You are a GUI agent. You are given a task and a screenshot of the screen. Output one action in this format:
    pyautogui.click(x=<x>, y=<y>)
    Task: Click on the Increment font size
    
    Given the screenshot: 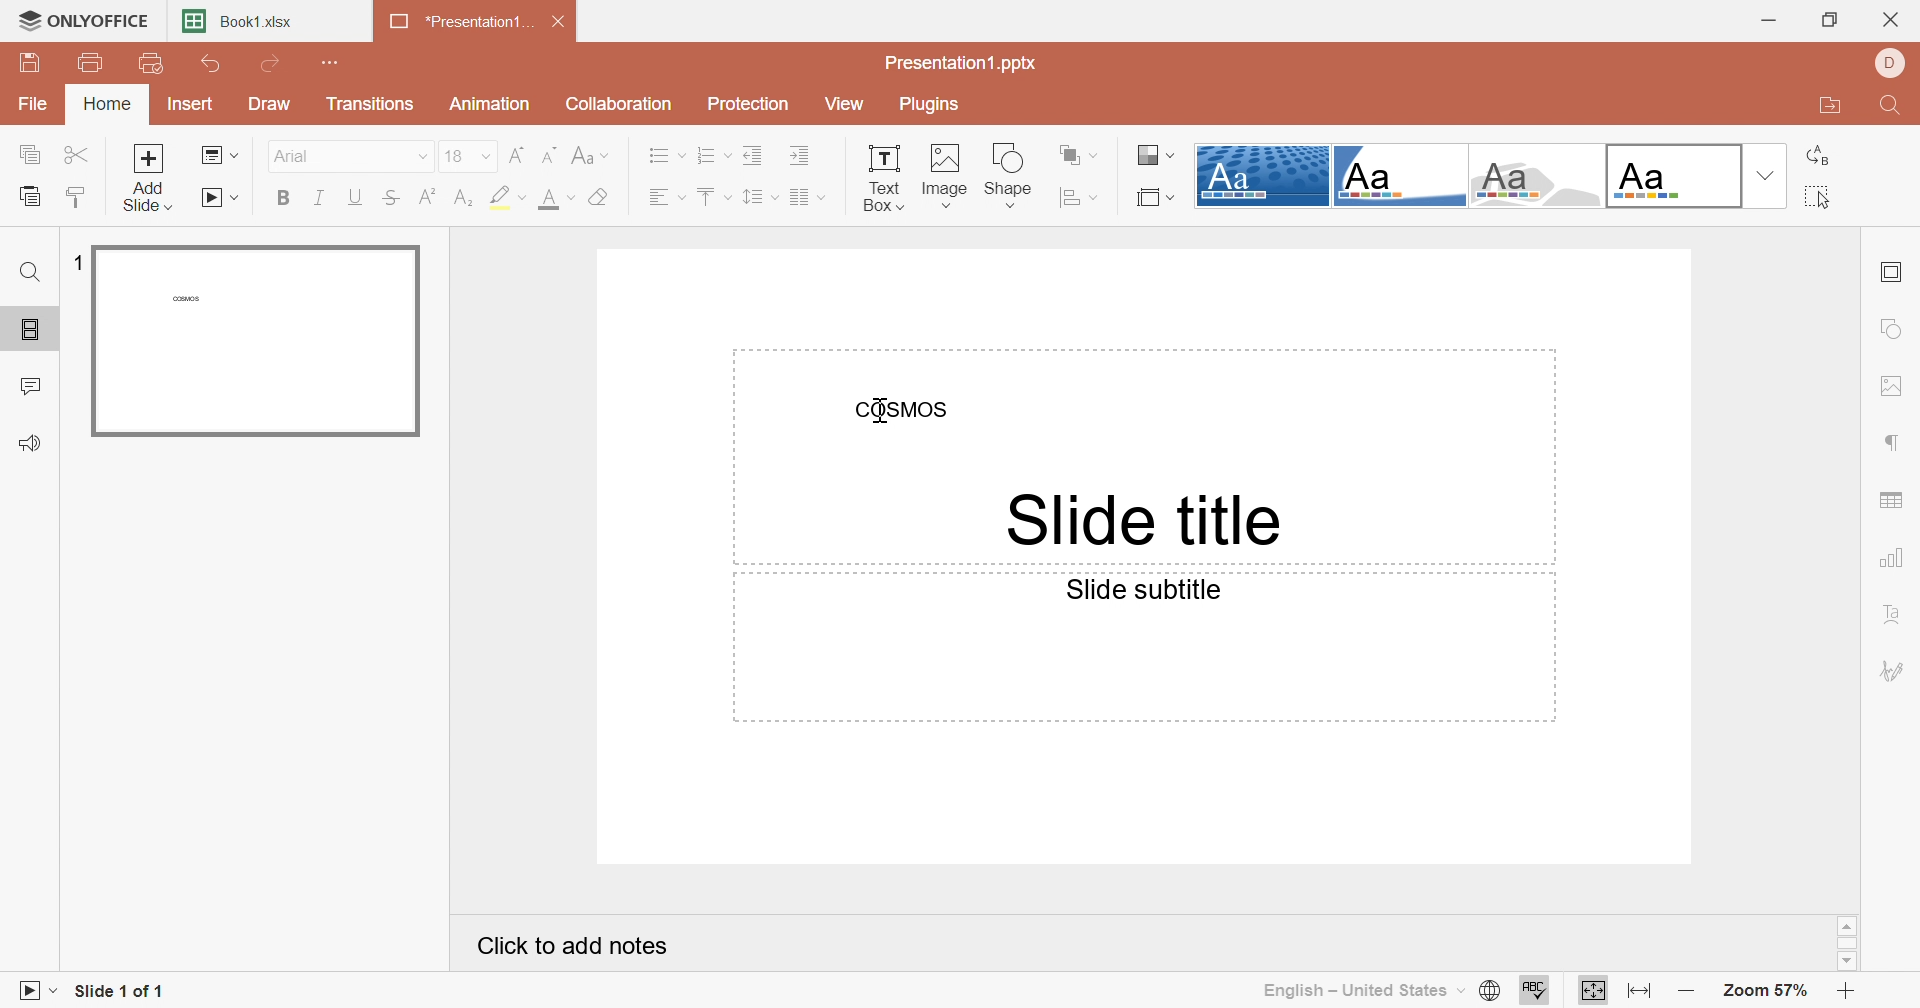 What is the action you would take?
    pyautogui.click(x=519, y=156)
    